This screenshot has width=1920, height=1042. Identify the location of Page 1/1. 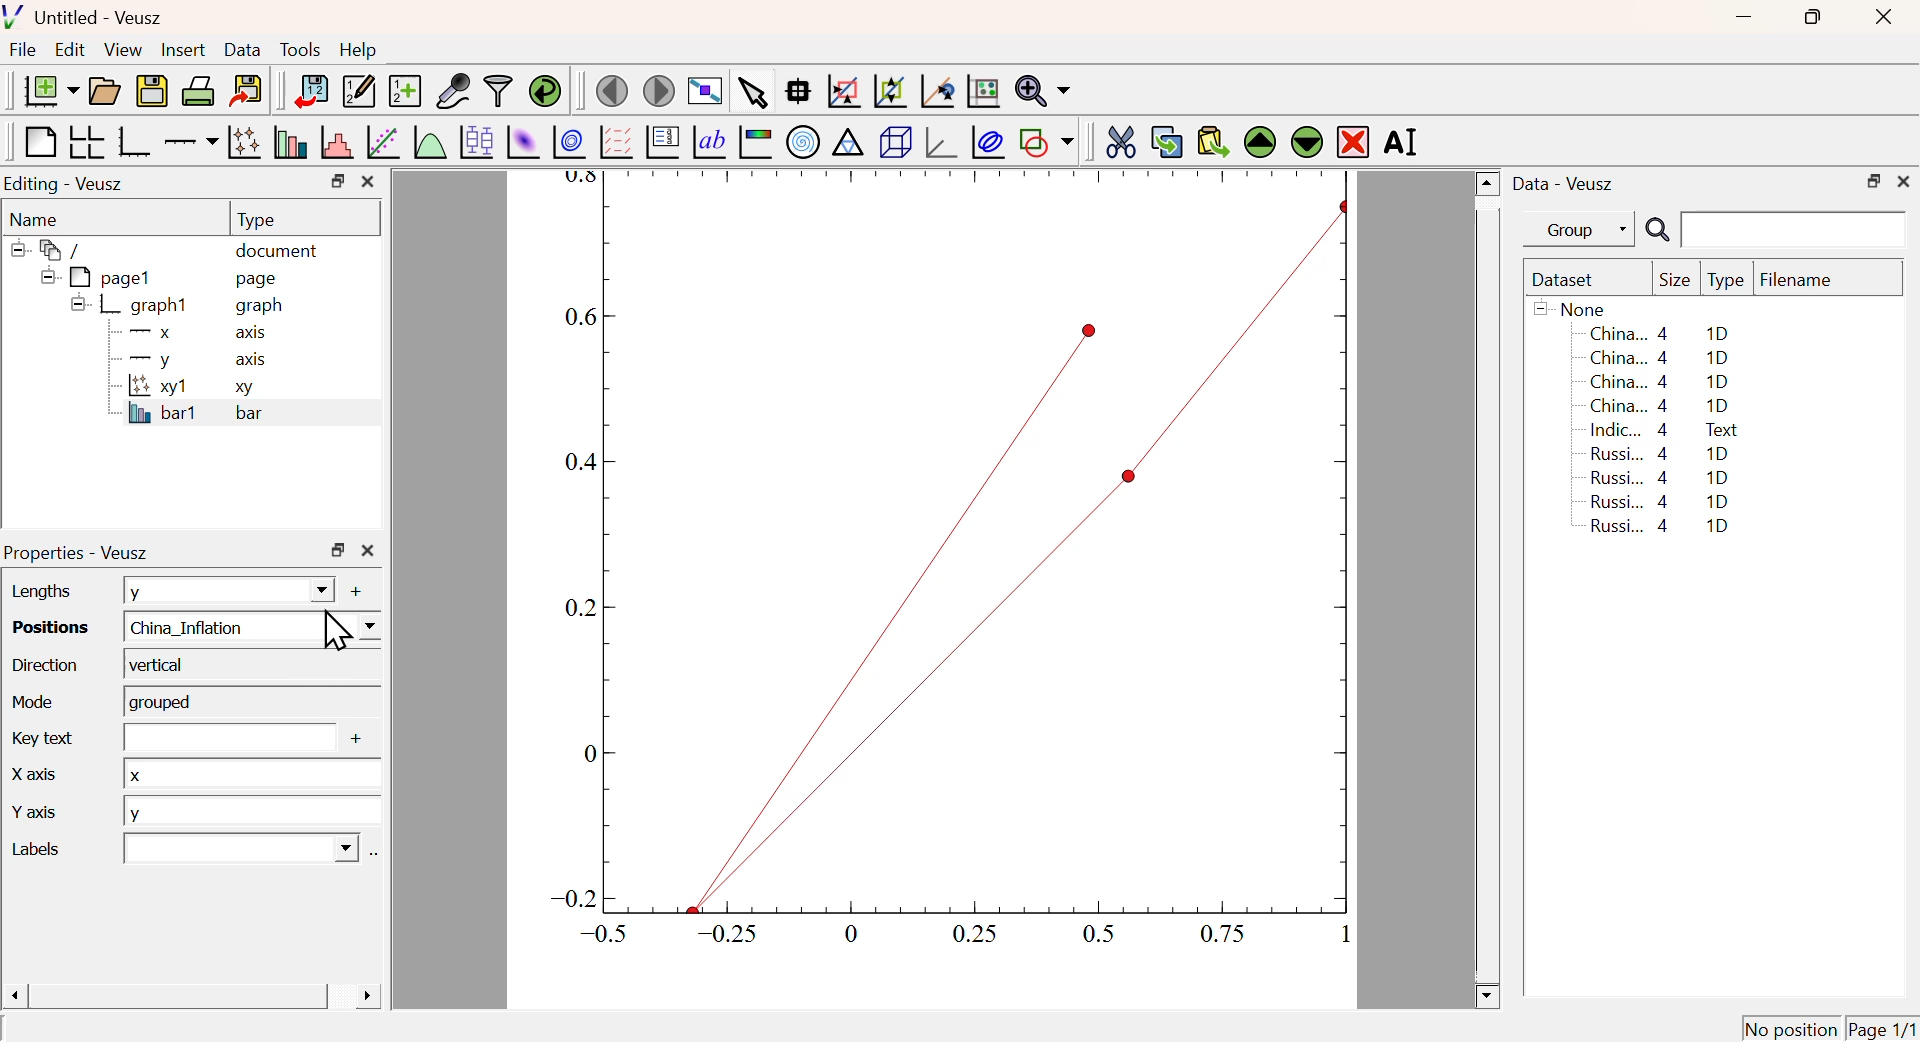
(1880, 1028).